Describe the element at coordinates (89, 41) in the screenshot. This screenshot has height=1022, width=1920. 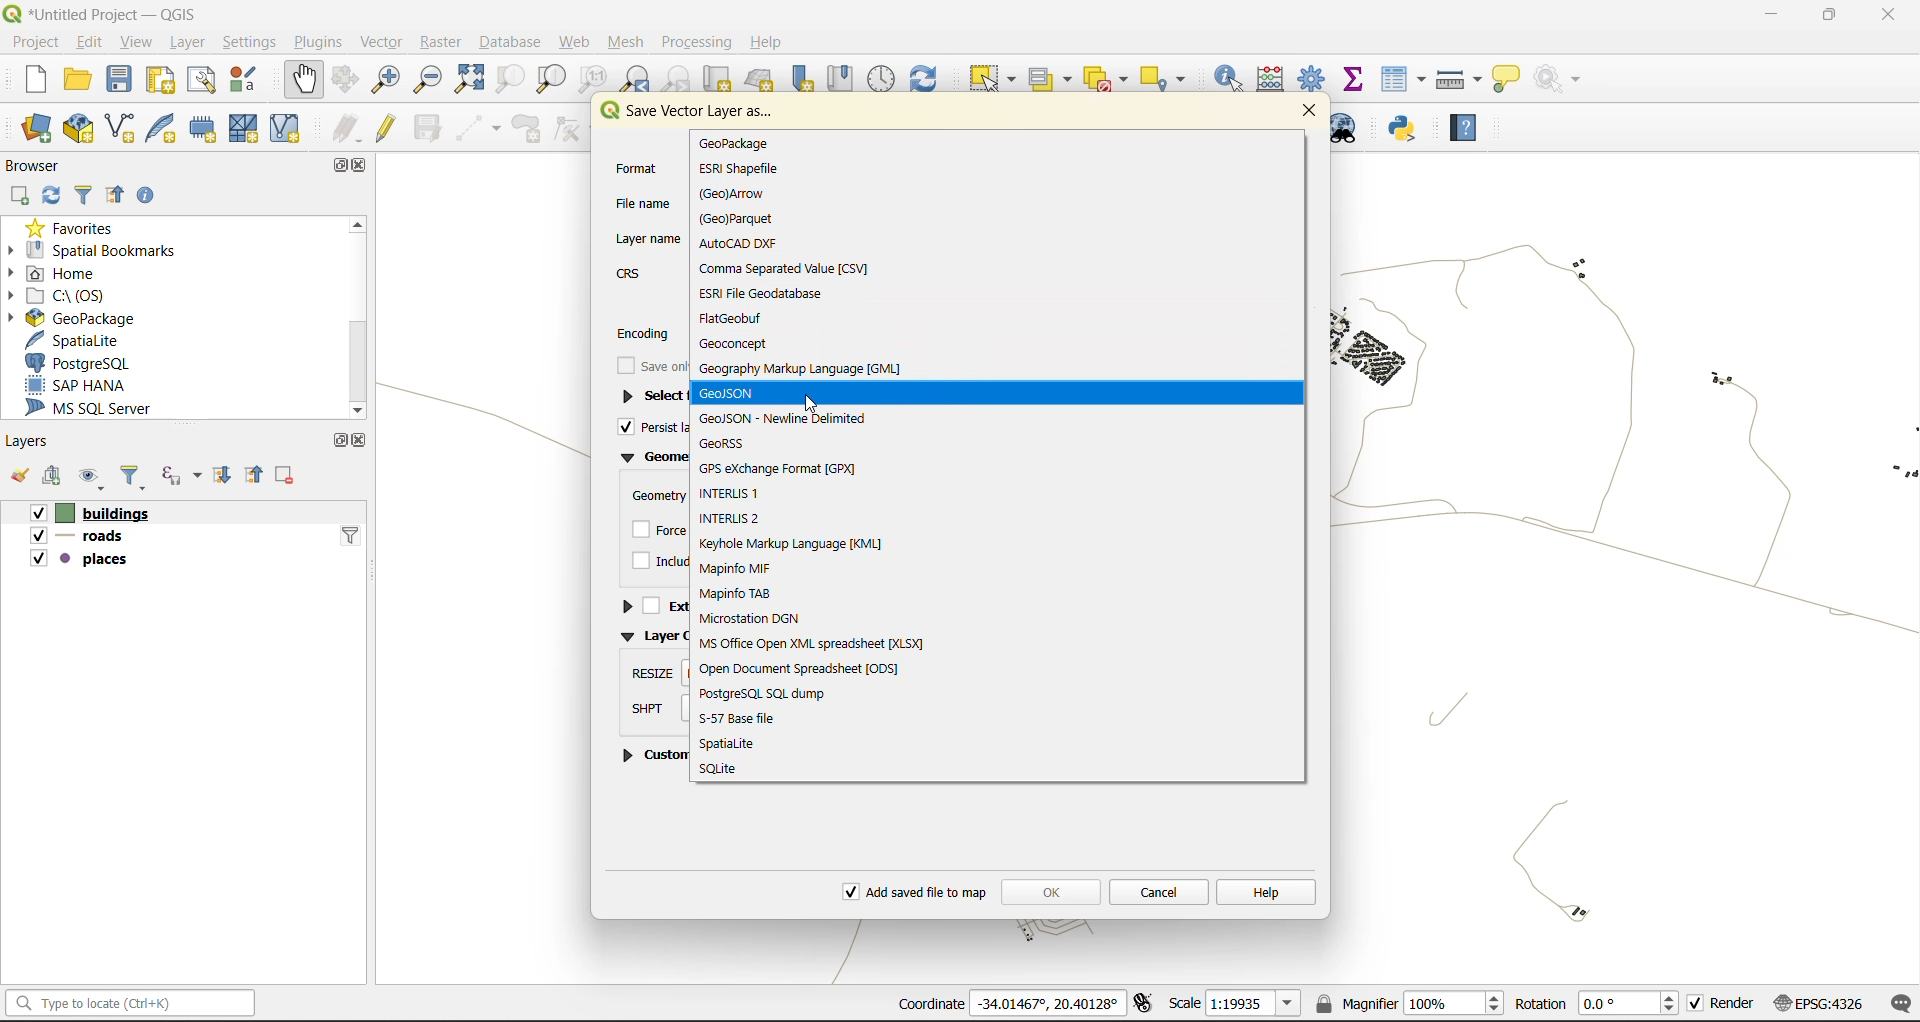
I see `edit` at that location.